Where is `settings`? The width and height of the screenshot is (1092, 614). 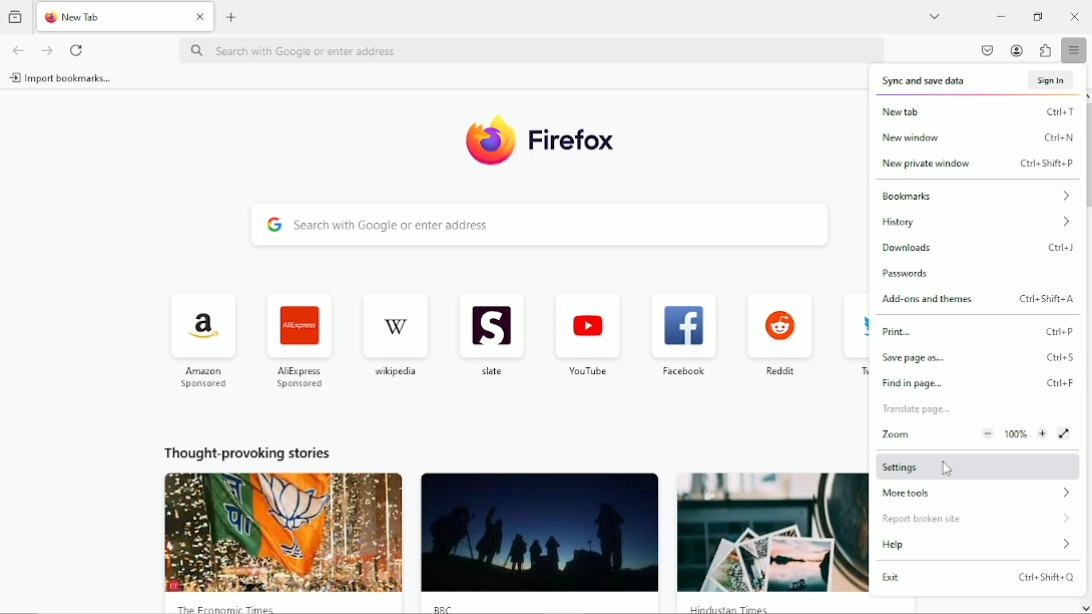
settings is located at coordinates (979, 467).